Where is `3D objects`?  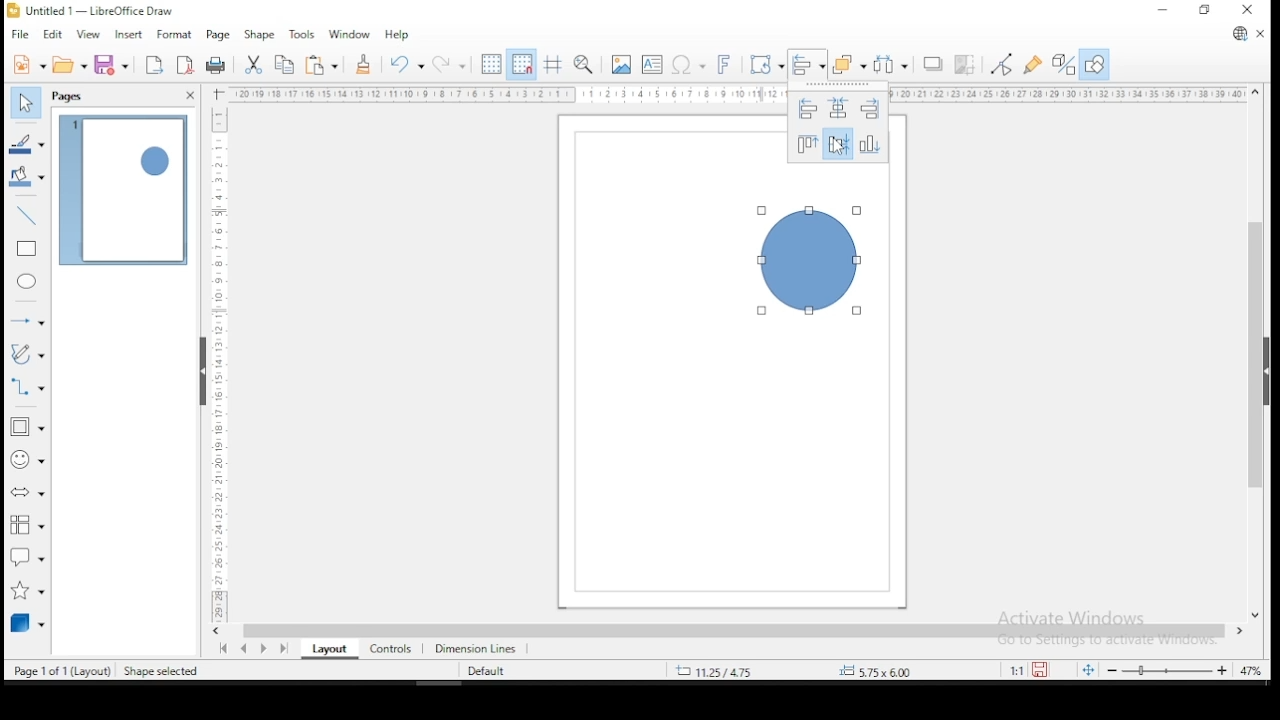
3D objects is located at coordinates (27, 622).